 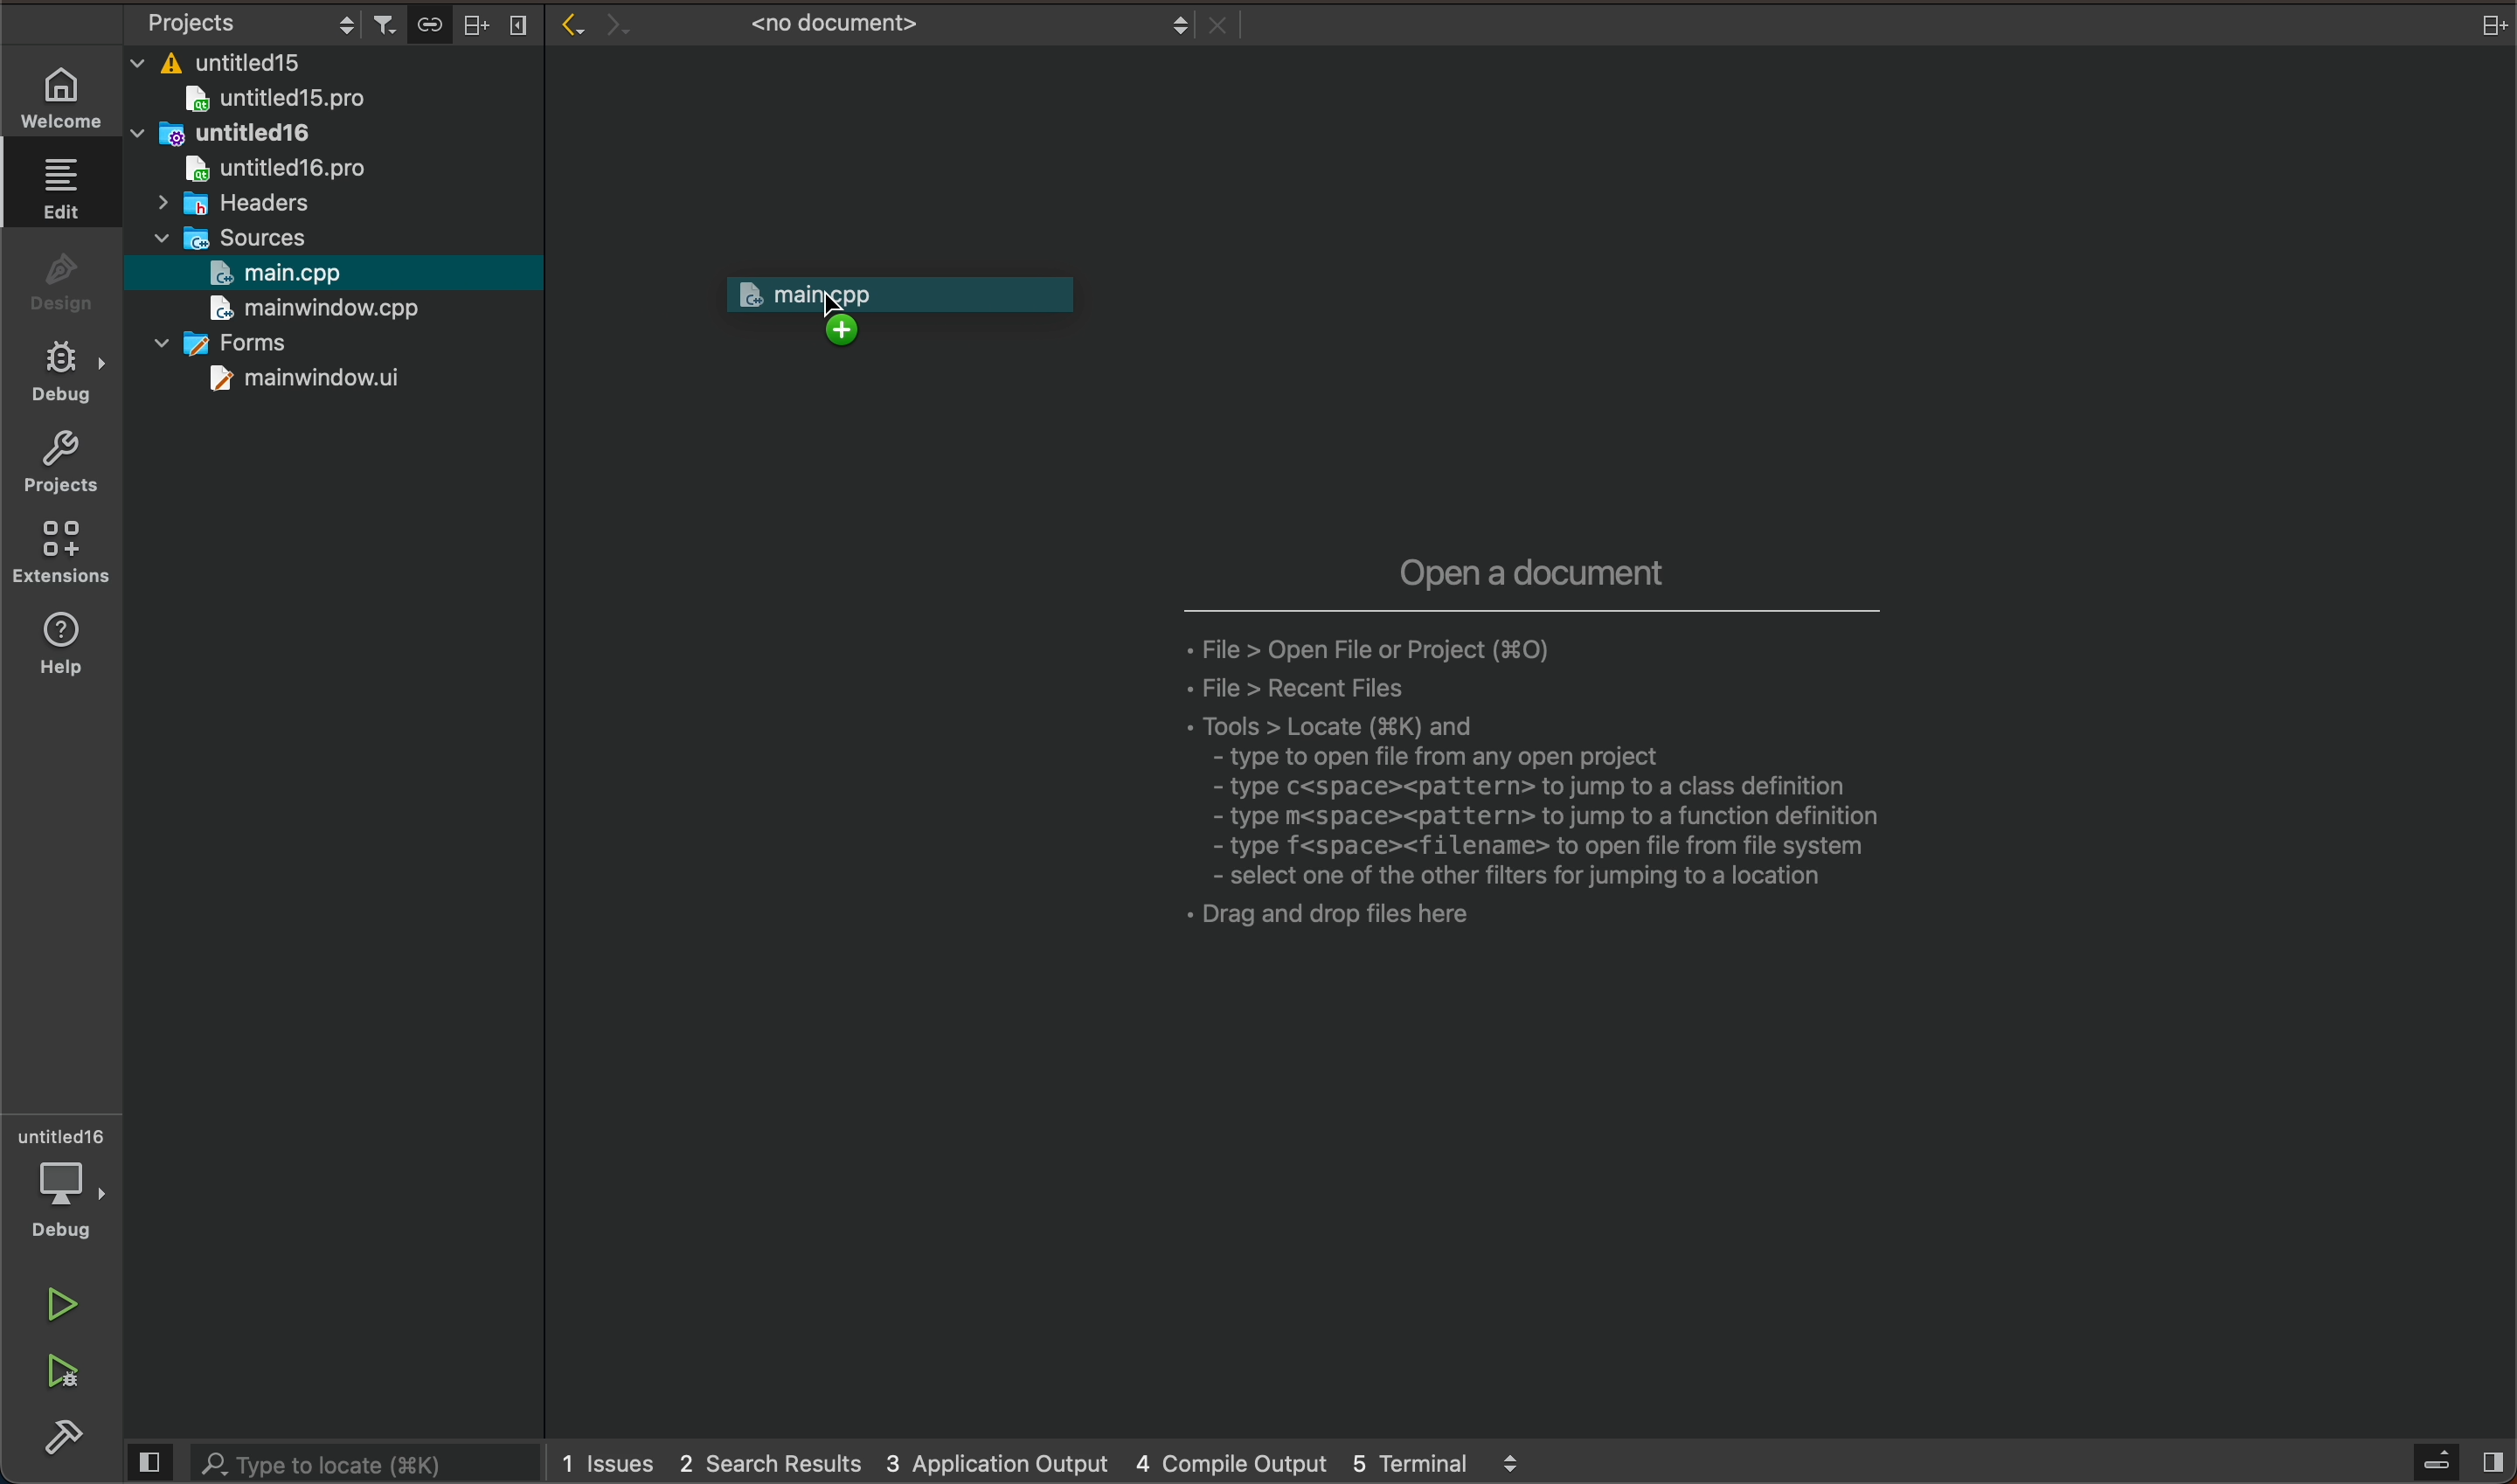 What do you see at coordinates (1237, 1462) in the screenshot?
I see `4 compile output` at bounding box center [1237, 1462].